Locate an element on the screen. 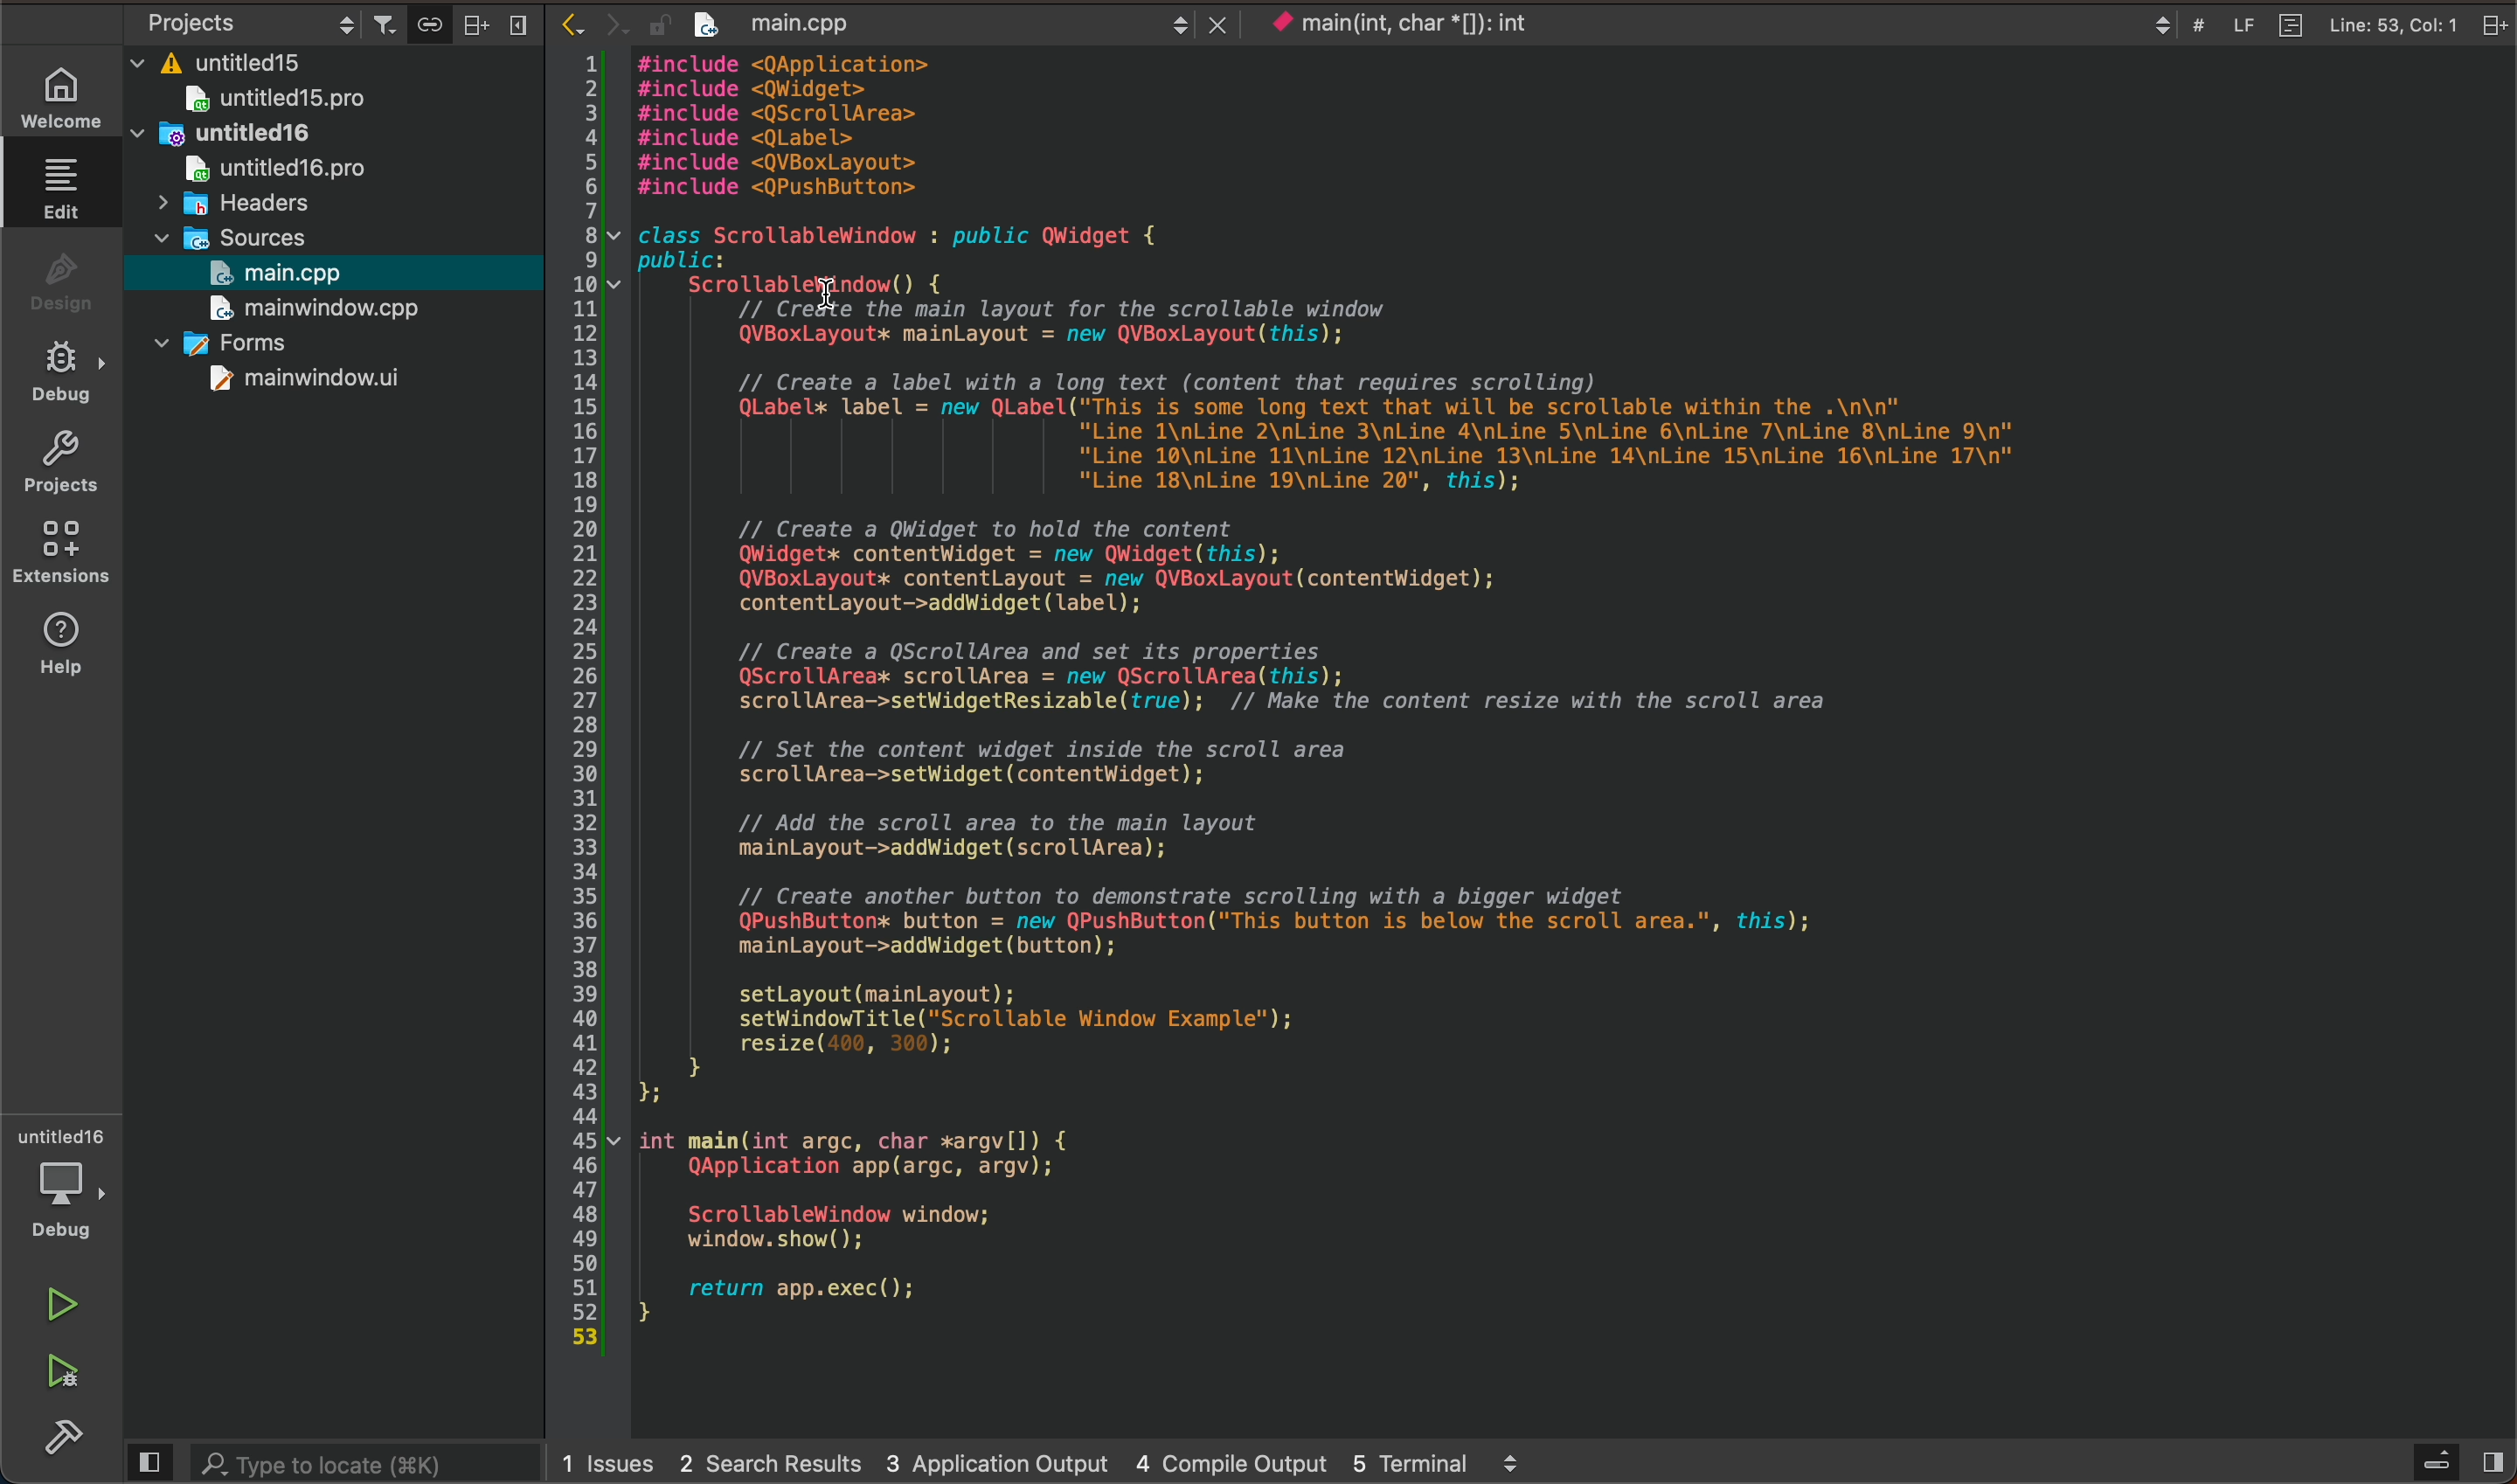 Image resolution: width=2517 pixels, height=1484 pixels. build is located at coordinates (51, 1436).